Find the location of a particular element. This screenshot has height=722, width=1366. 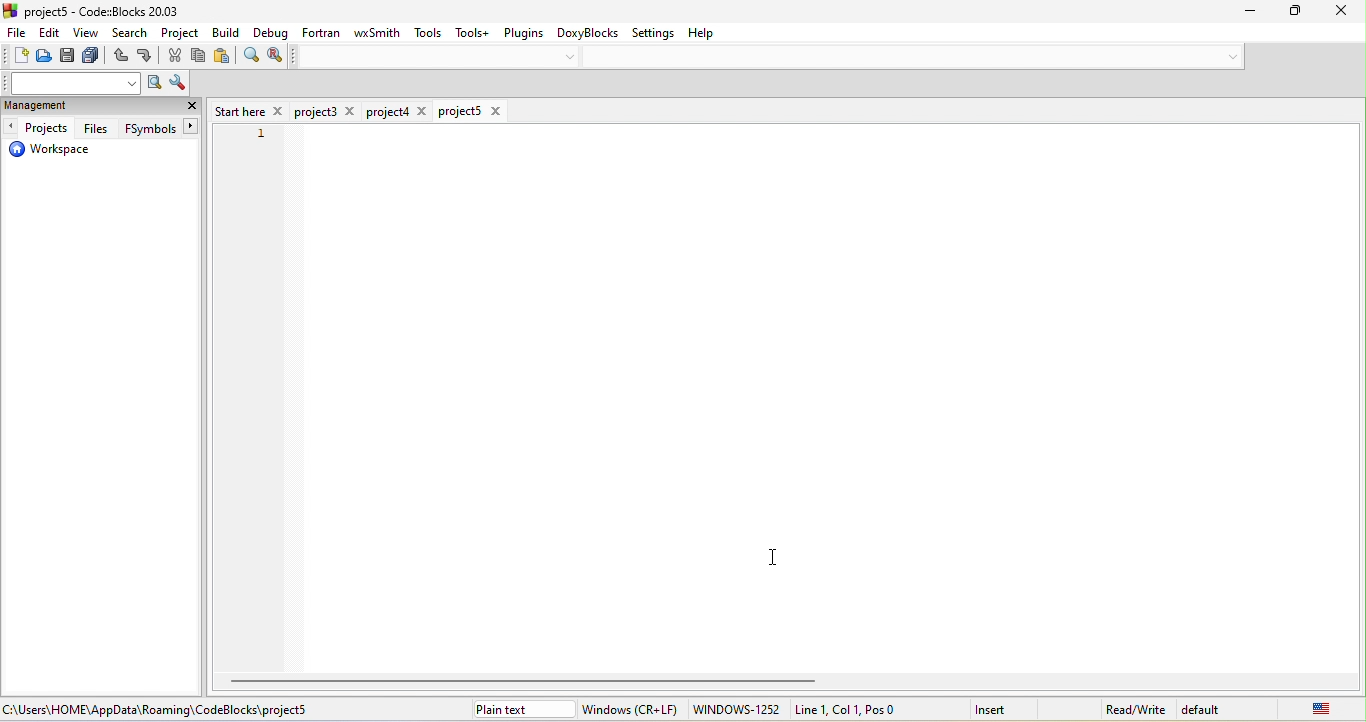

search is located at coordinates (132, 35).